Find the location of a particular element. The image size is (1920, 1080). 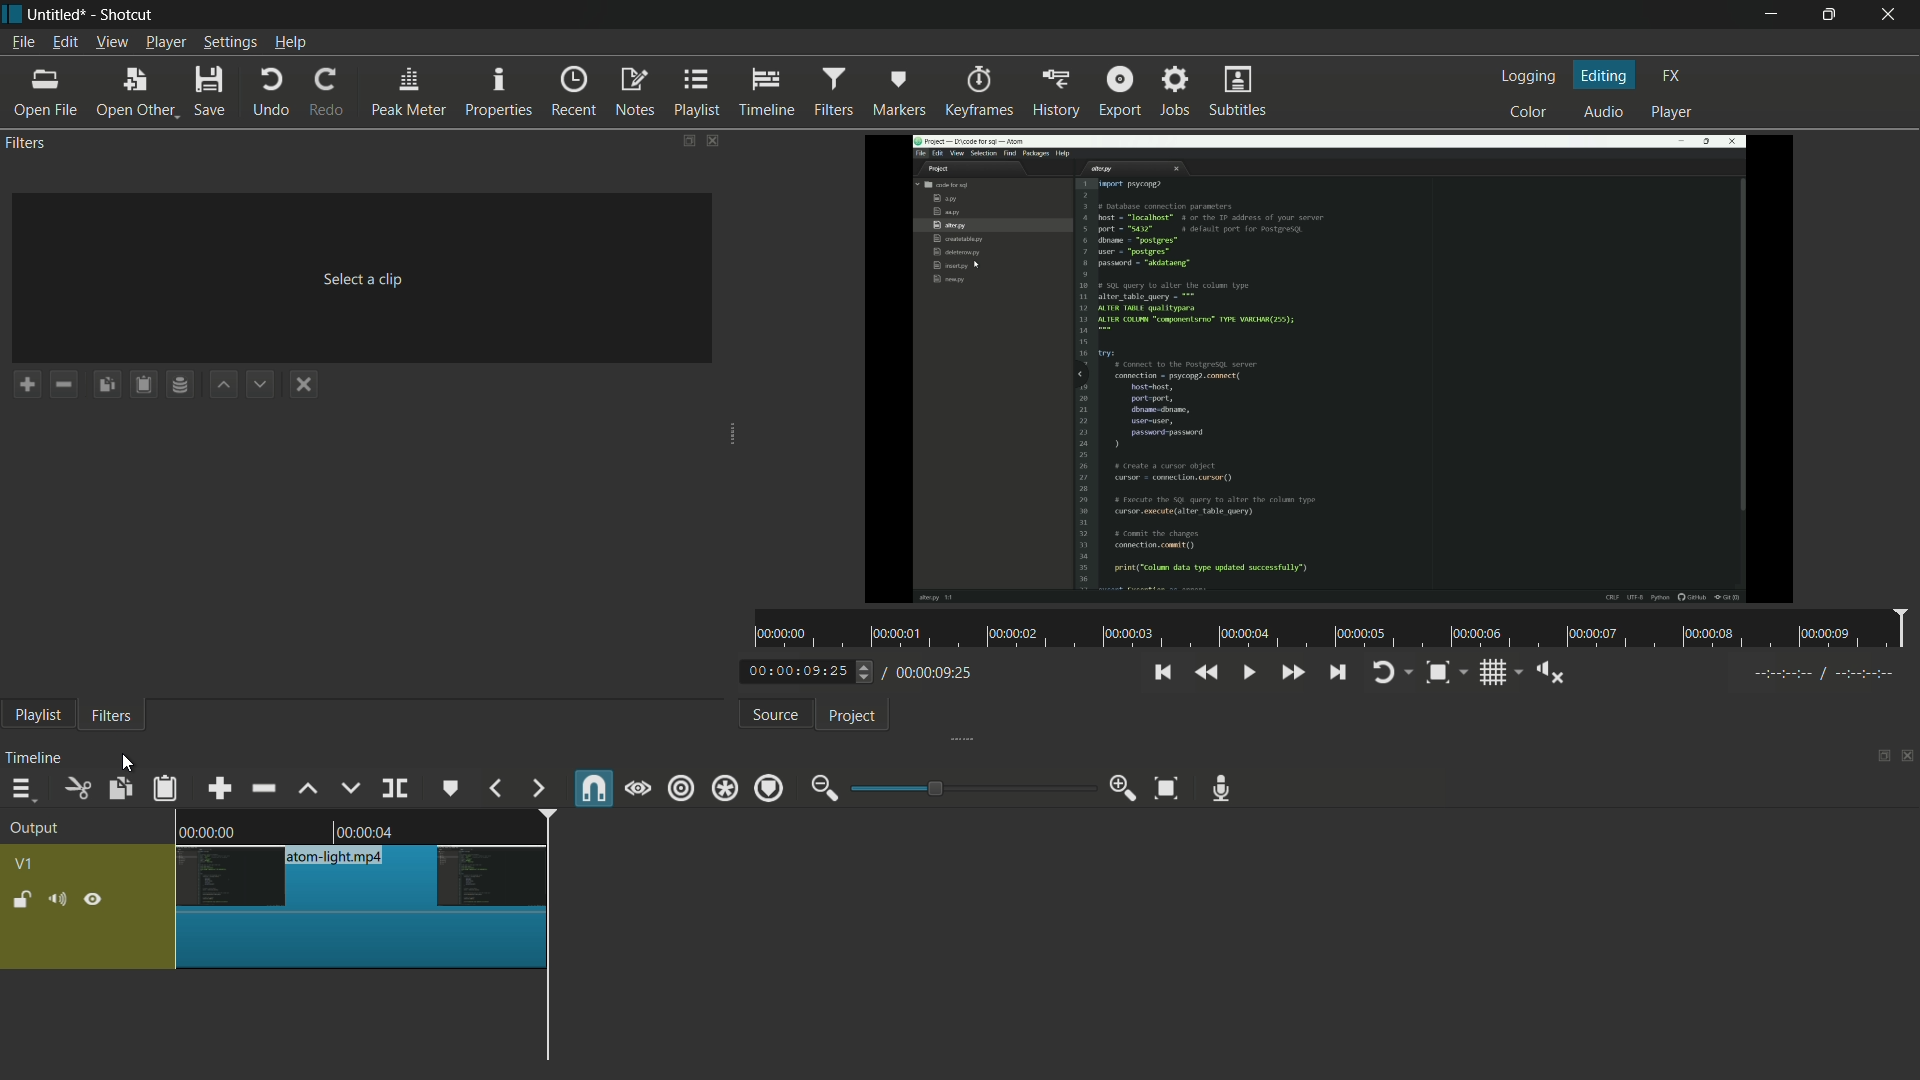

video has been cut at playhead is located at coordinates (369, 907).